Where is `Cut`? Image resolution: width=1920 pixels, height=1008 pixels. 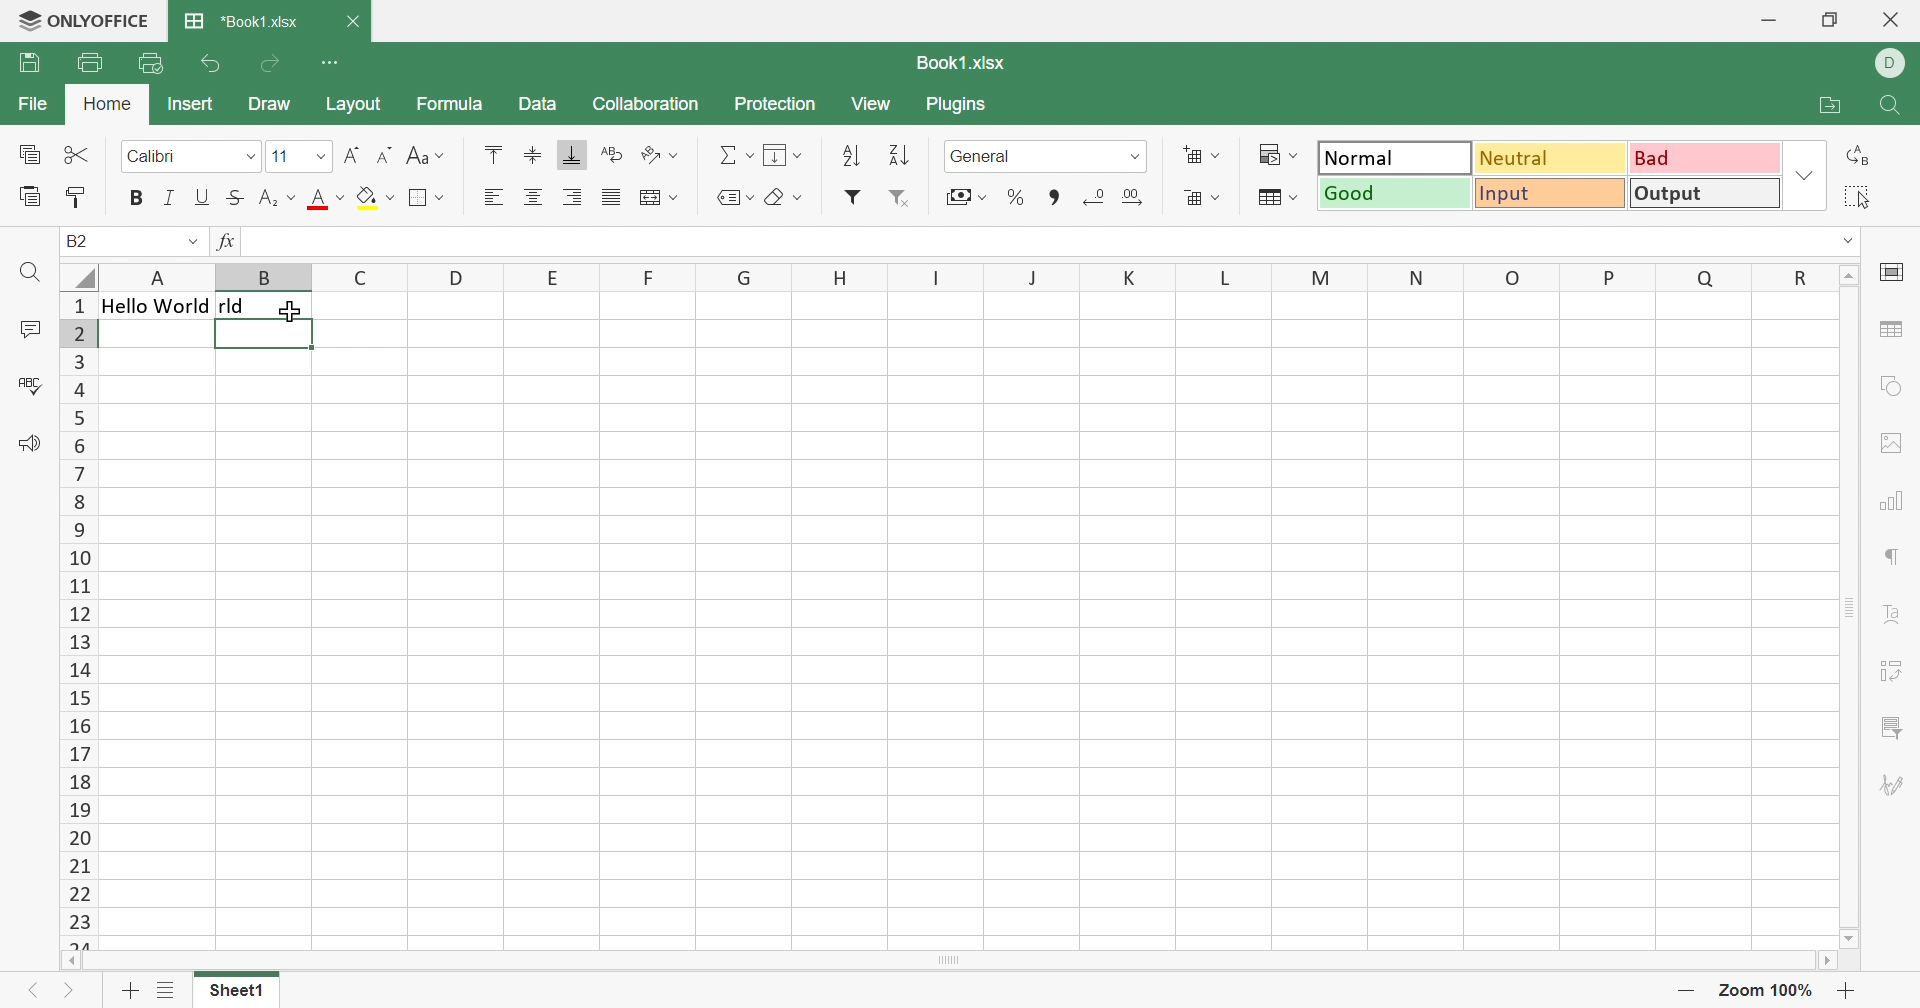 Cut is located at coordinates (76, 154).